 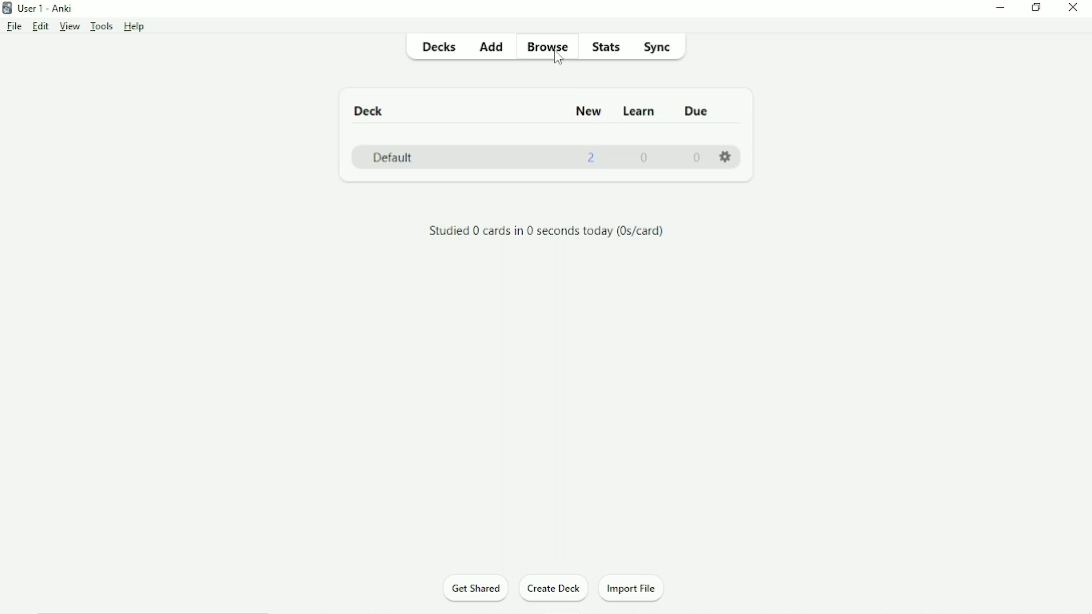 What do you see at coordinates (638, 588) in the screenshot?
I see `Import File` at bounding box center [638, 588].